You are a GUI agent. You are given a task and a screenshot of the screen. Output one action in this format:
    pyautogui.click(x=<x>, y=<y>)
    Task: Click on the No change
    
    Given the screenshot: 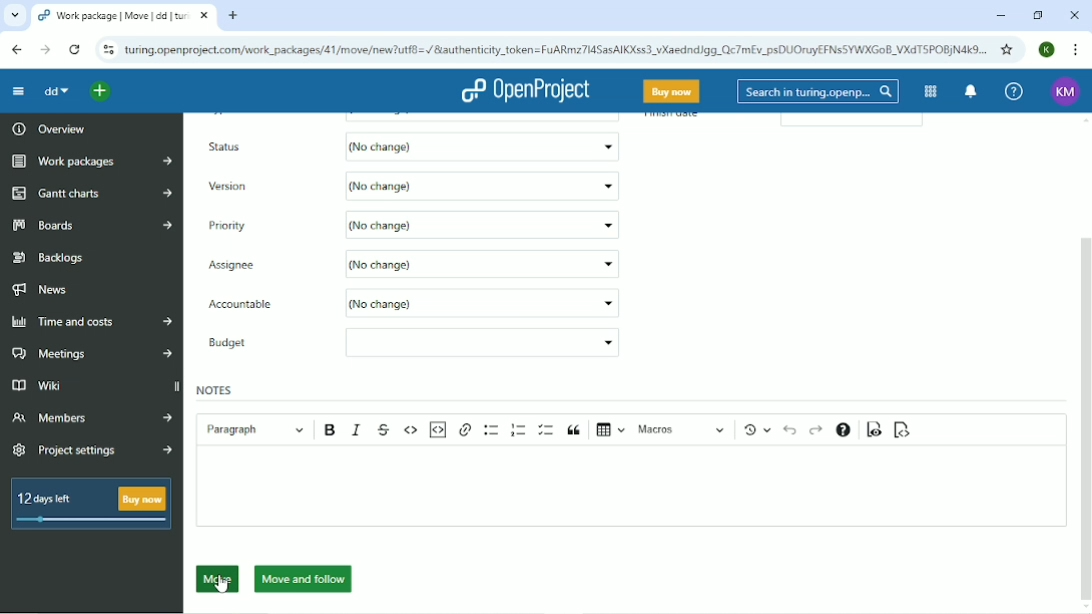 What is the action you would take?
    pyautogui.click(x=479, y=263)
    